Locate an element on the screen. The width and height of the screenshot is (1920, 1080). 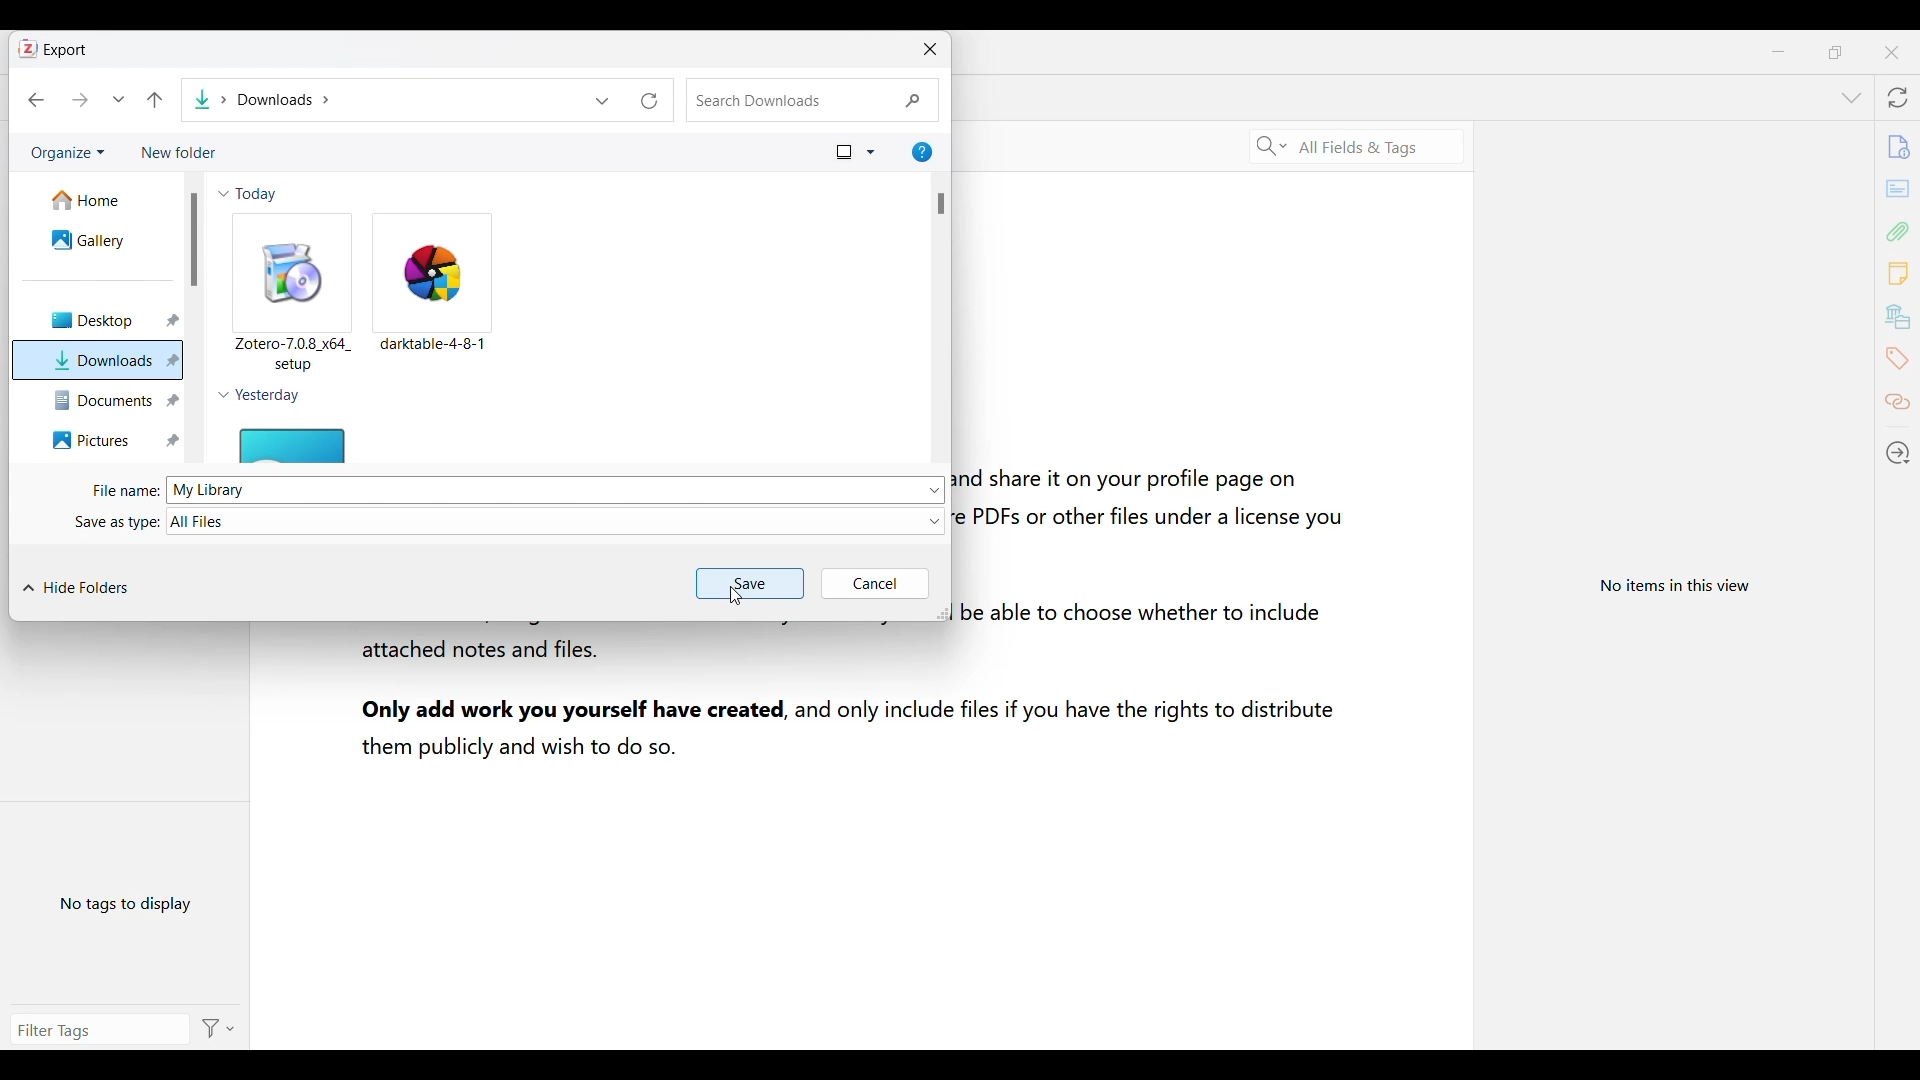
Search downloads is located at coordinates (816, 103).